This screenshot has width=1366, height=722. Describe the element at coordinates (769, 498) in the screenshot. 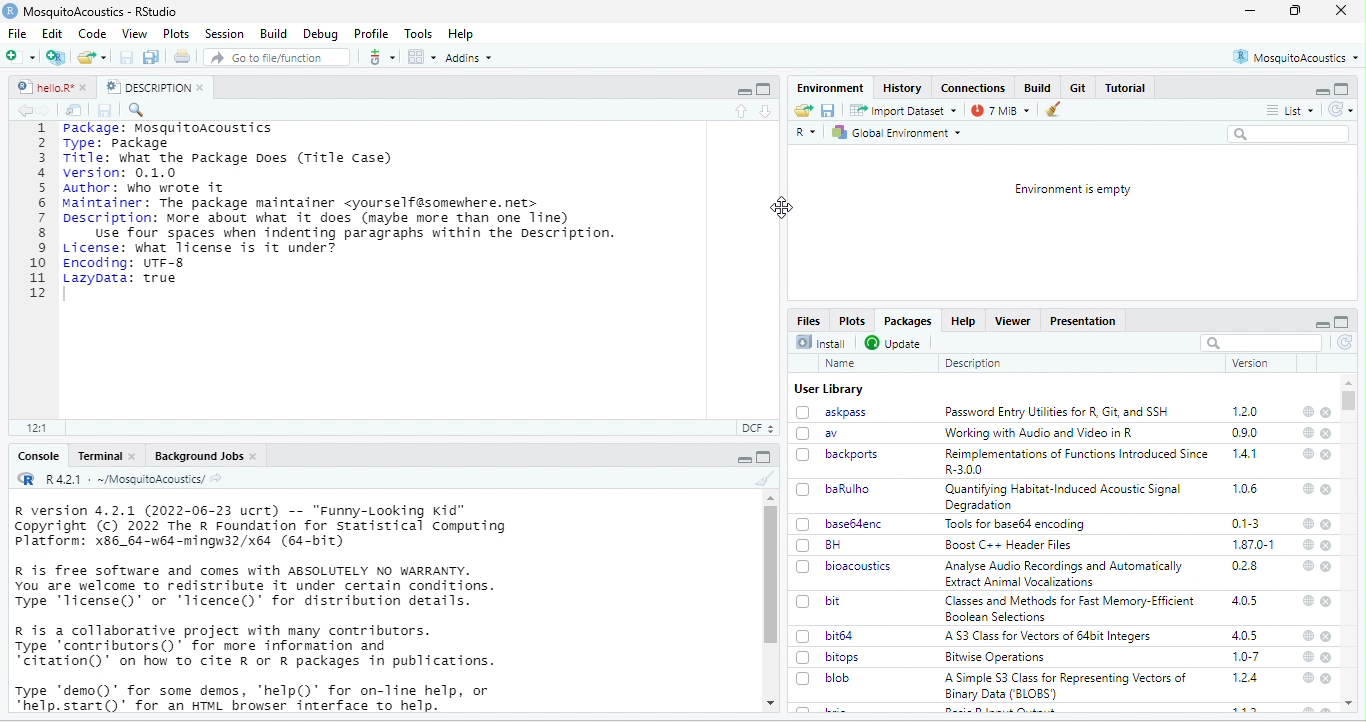

I see `scroll up` at that location.